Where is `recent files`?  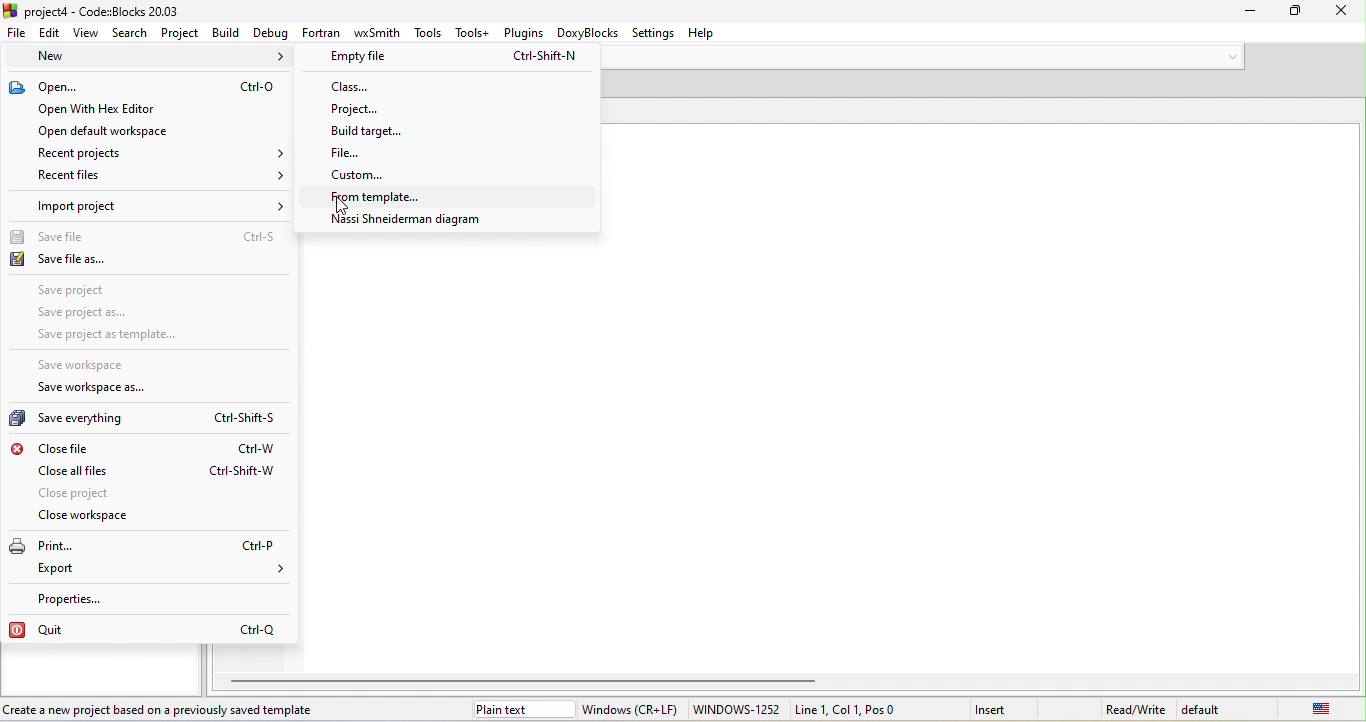 recent files is located at coordinates (155, 178).